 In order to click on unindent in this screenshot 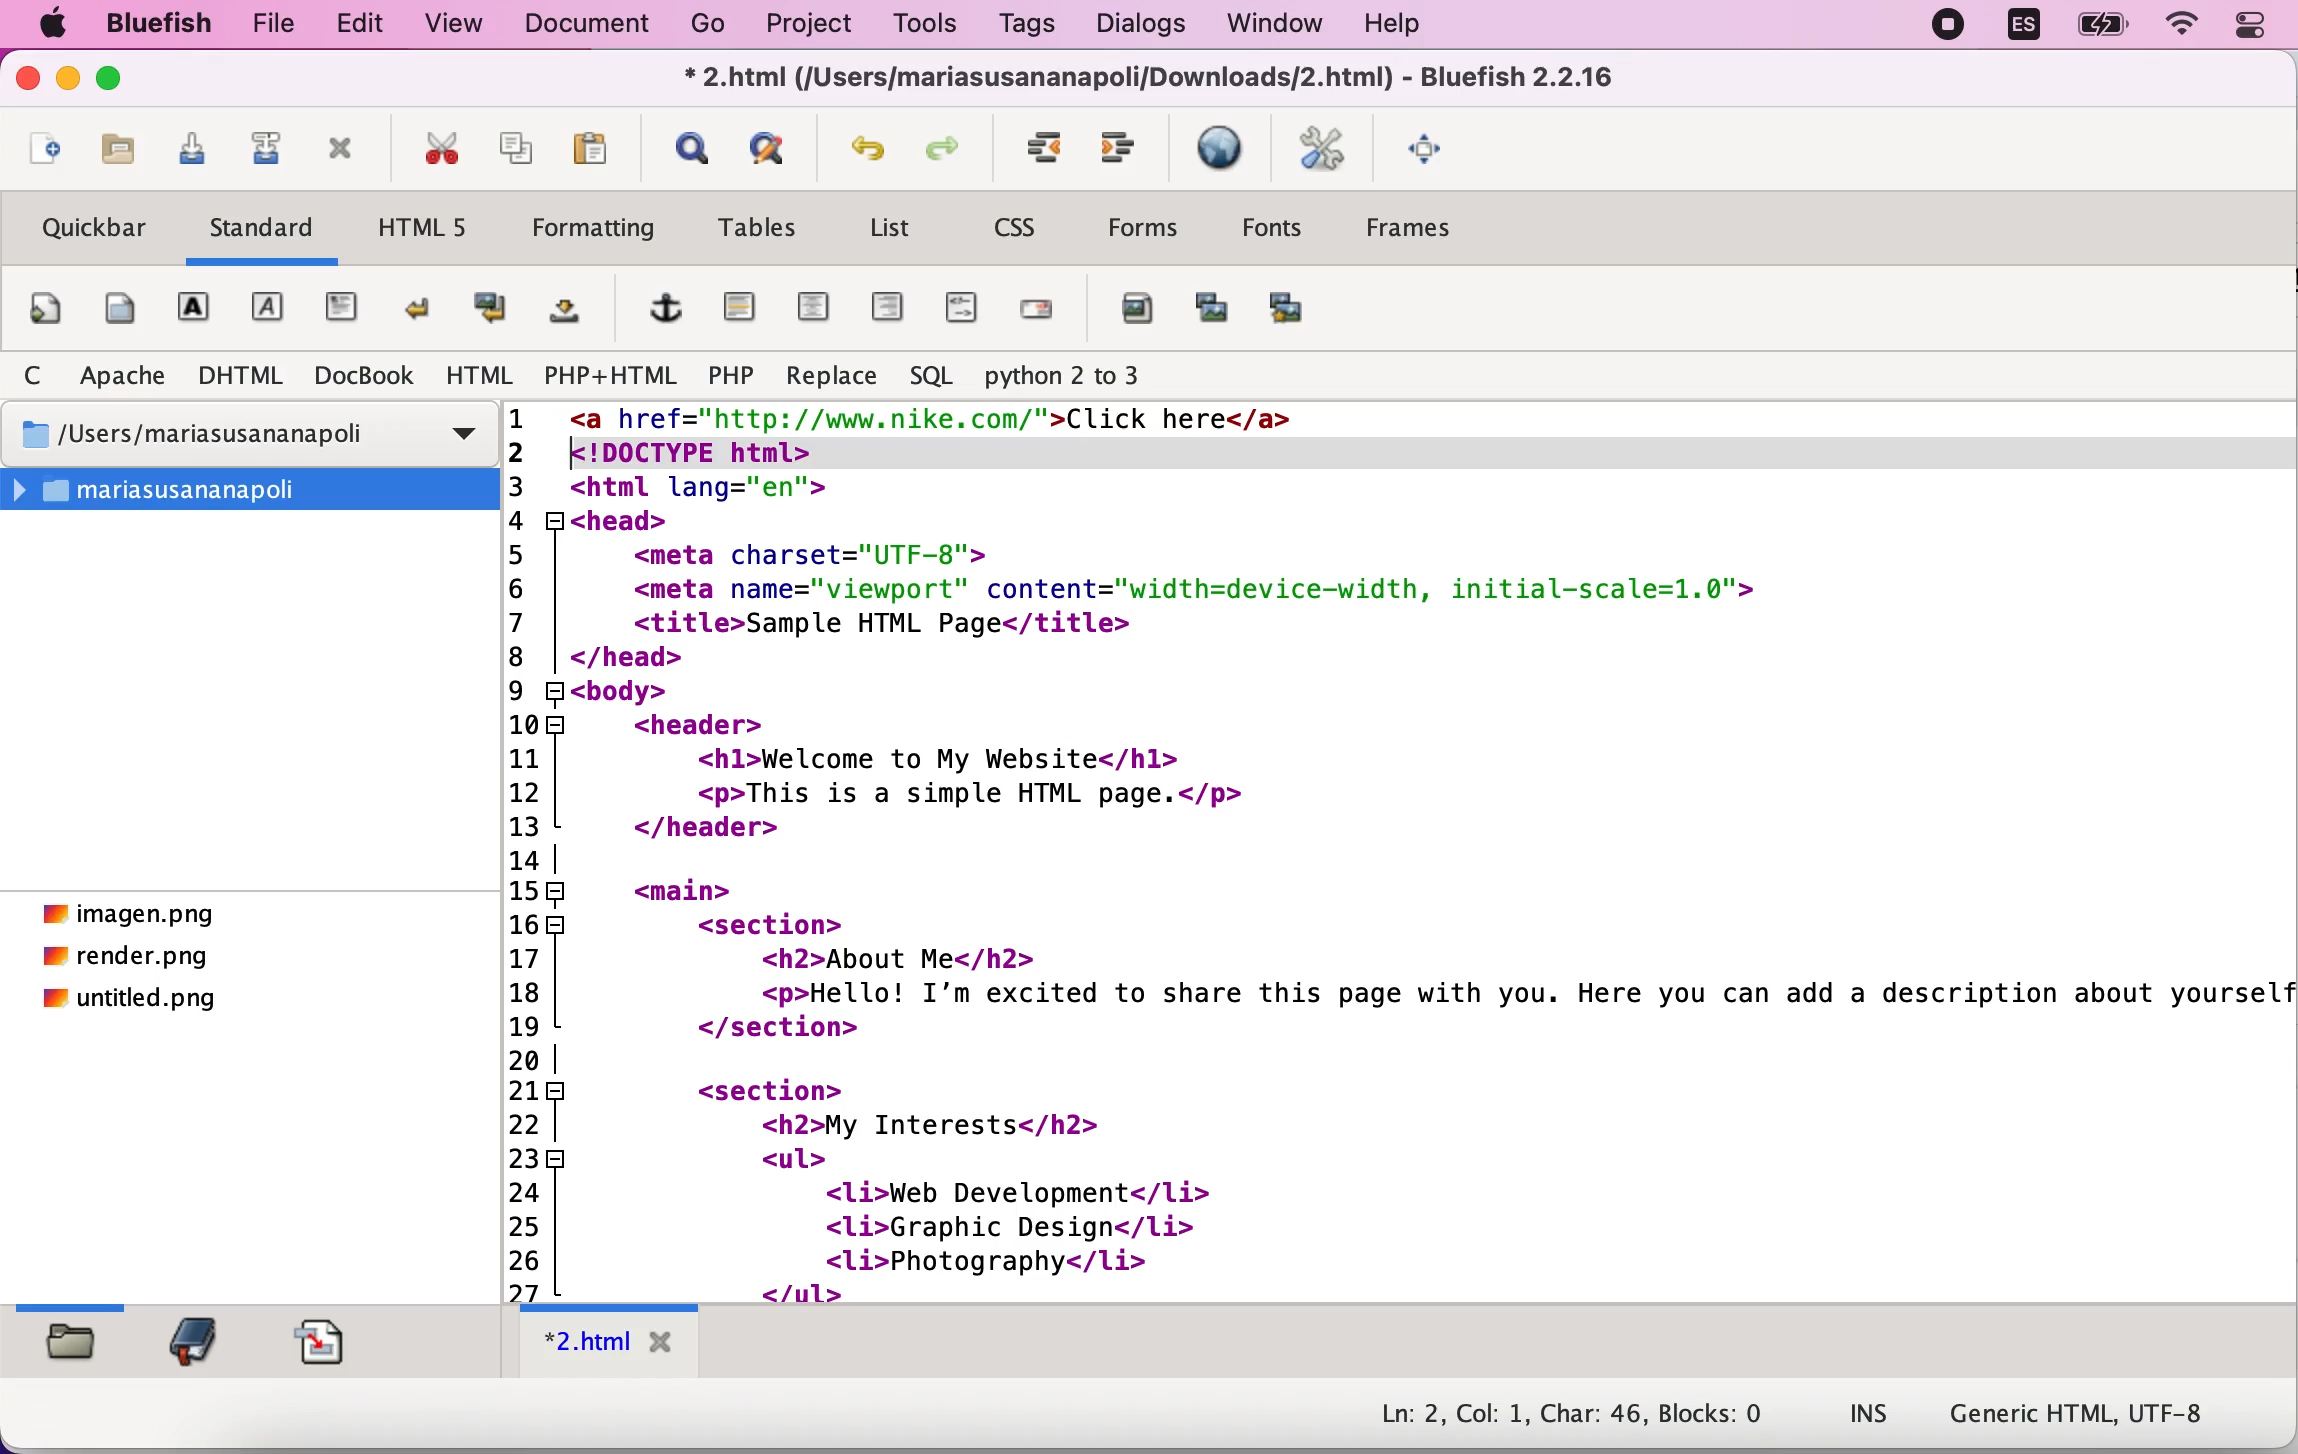, I will do `click(1051, 151)`.